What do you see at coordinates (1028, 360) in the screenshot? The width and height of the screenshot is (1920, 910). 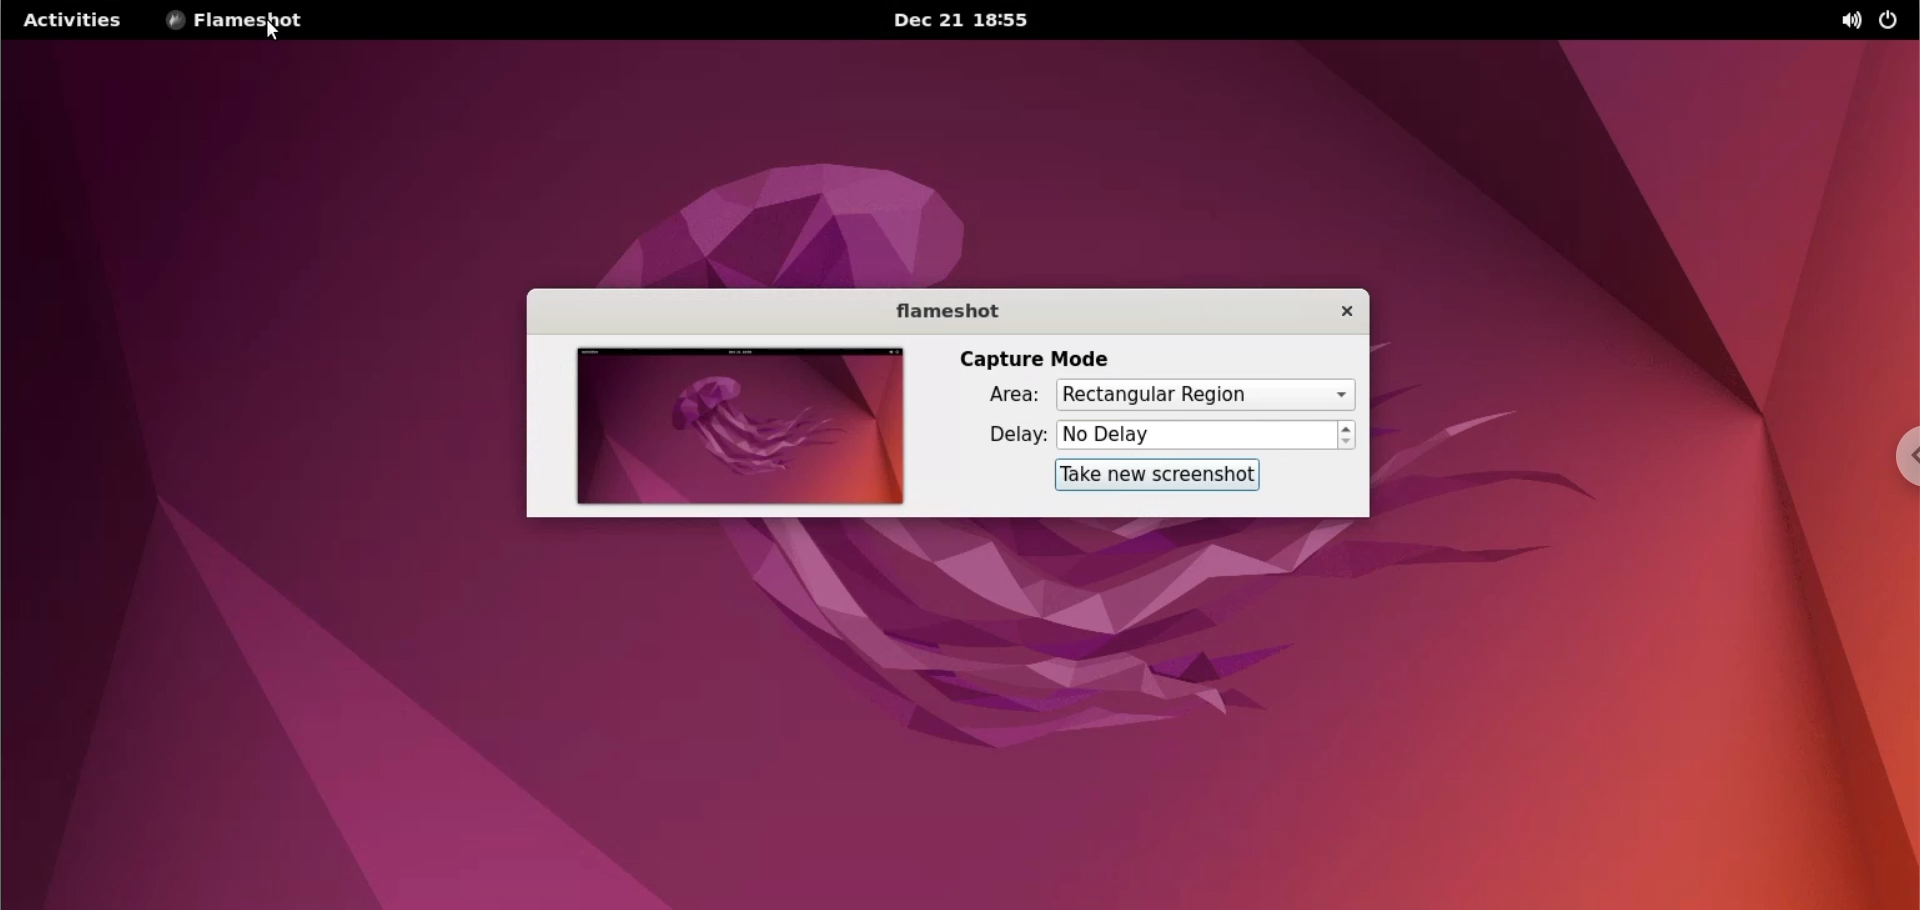 I see `capture mode` at bounding box center [1028, 360].